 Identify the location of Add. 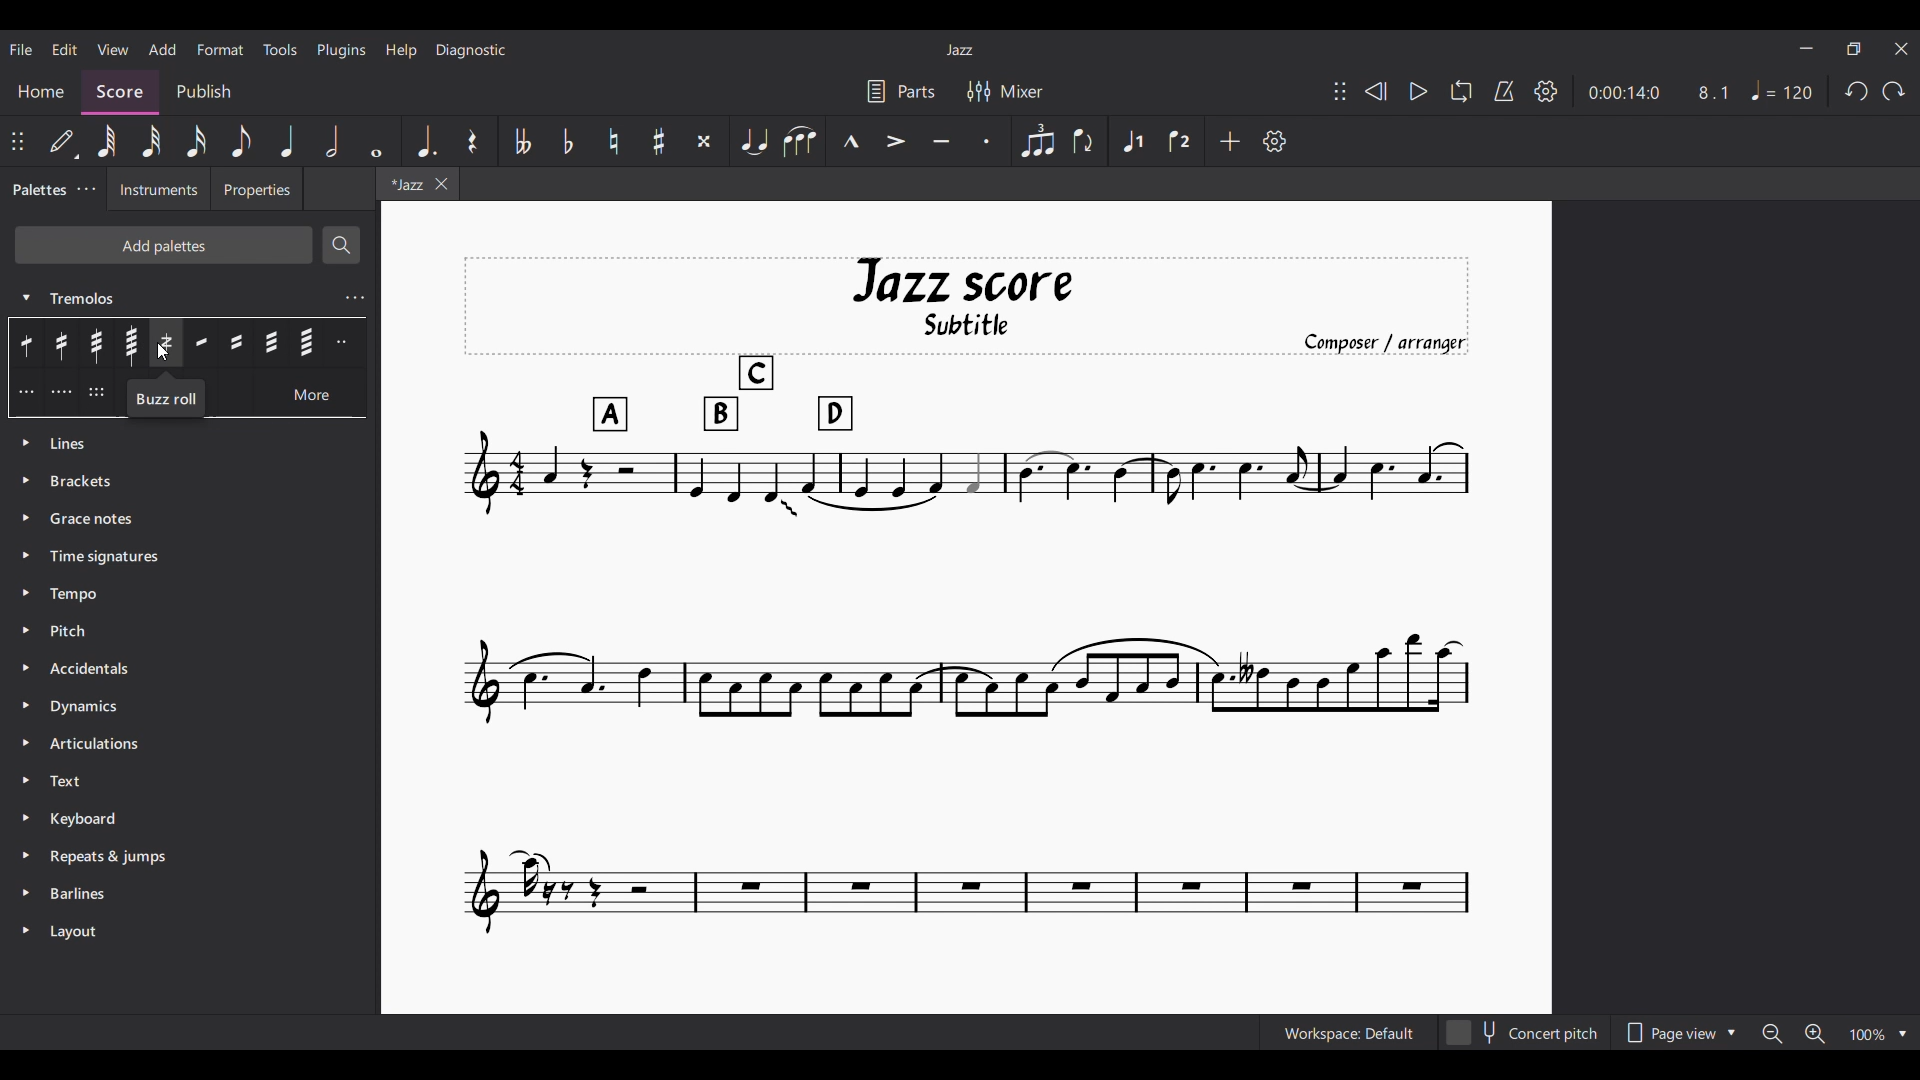
(1231, 141).